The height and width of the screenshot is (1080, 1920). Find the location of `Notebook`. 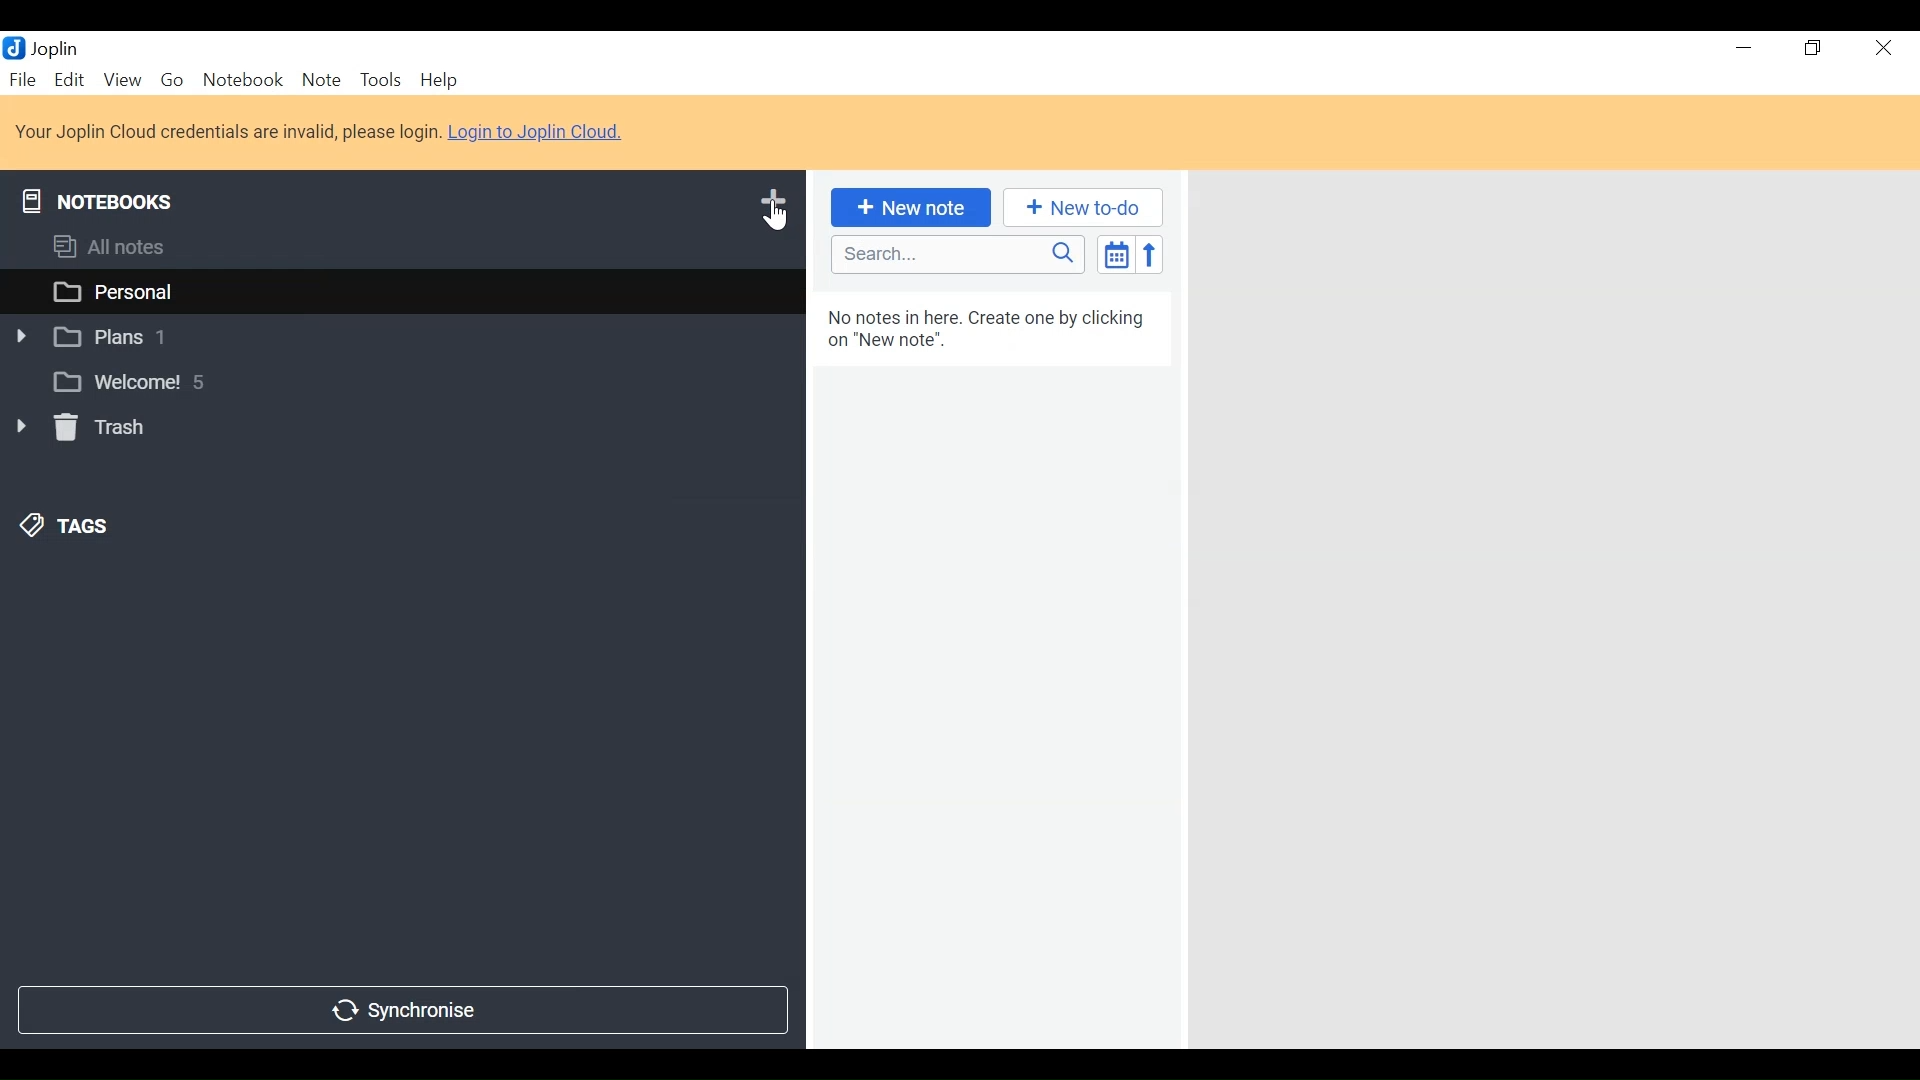

Notebook is located at coordinates (247, 79).